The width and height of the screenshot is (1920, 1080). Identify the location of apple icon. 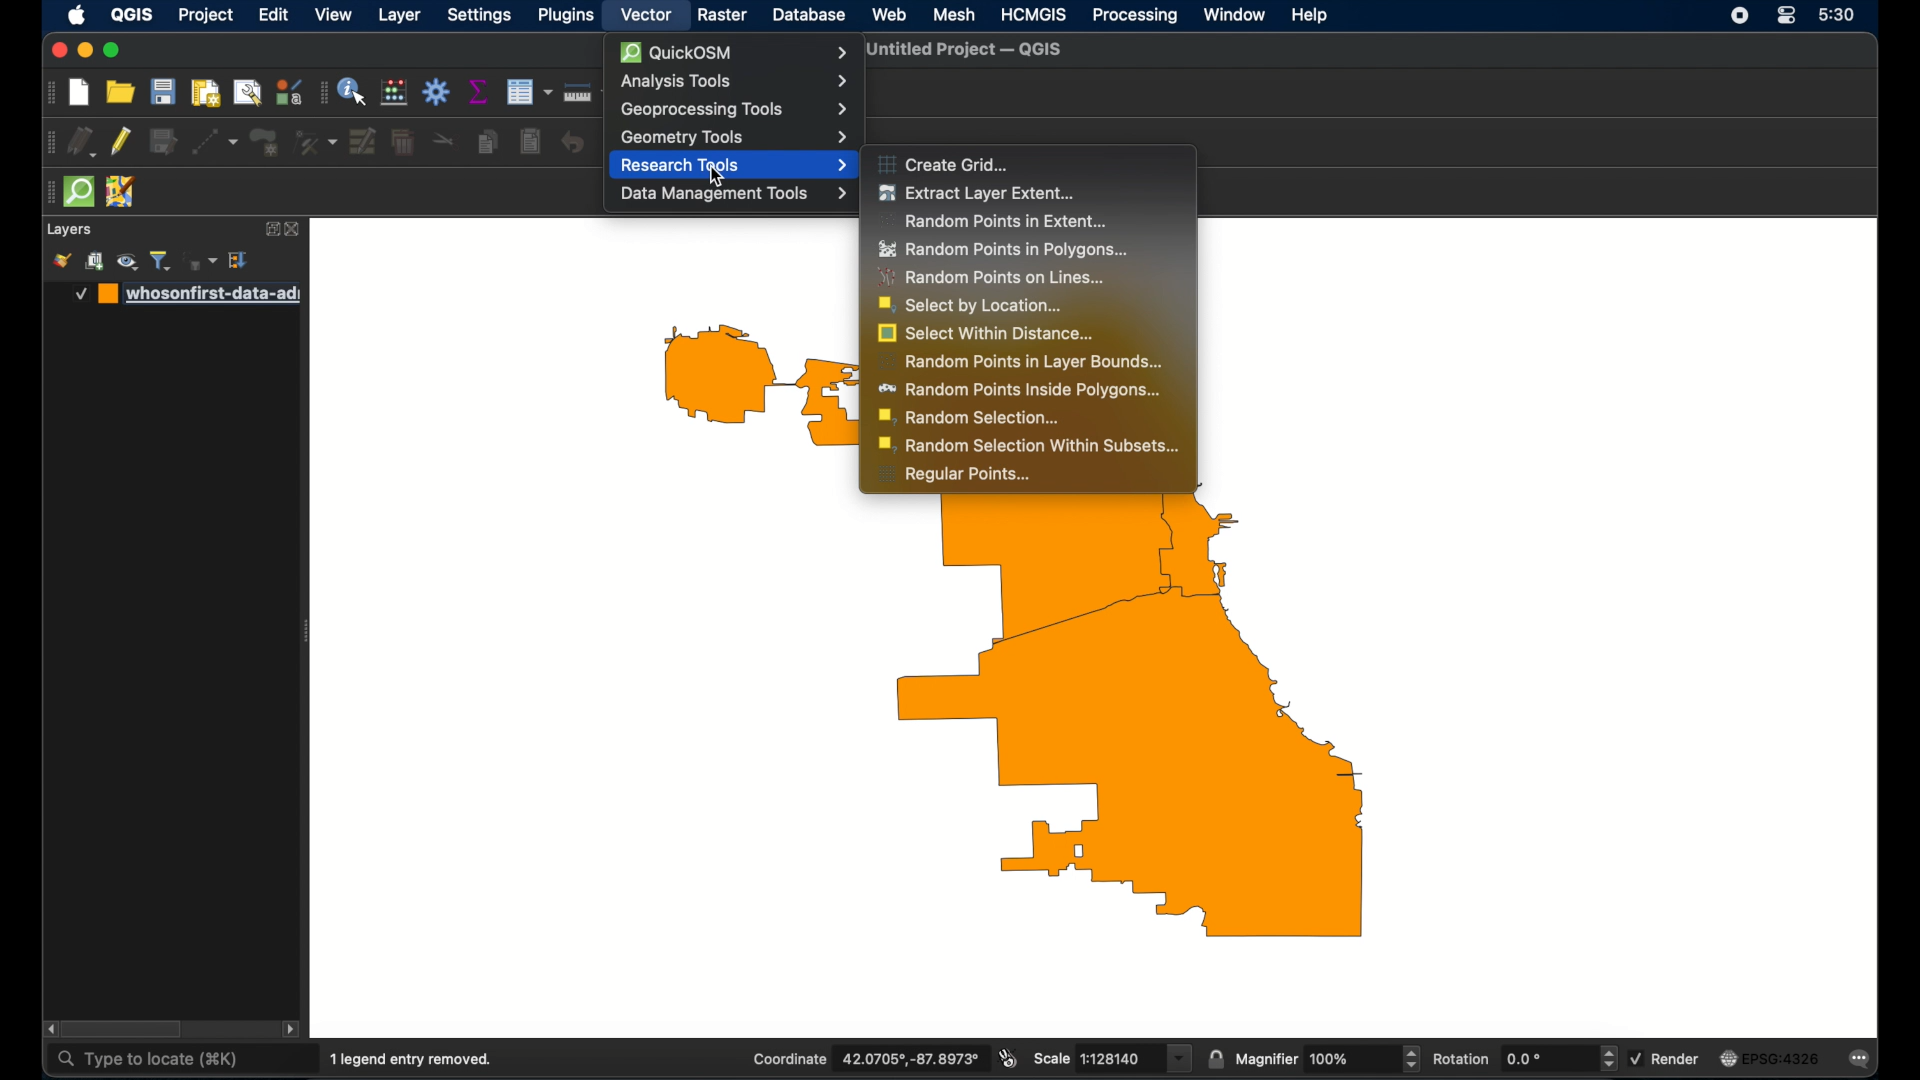
(77, 15).